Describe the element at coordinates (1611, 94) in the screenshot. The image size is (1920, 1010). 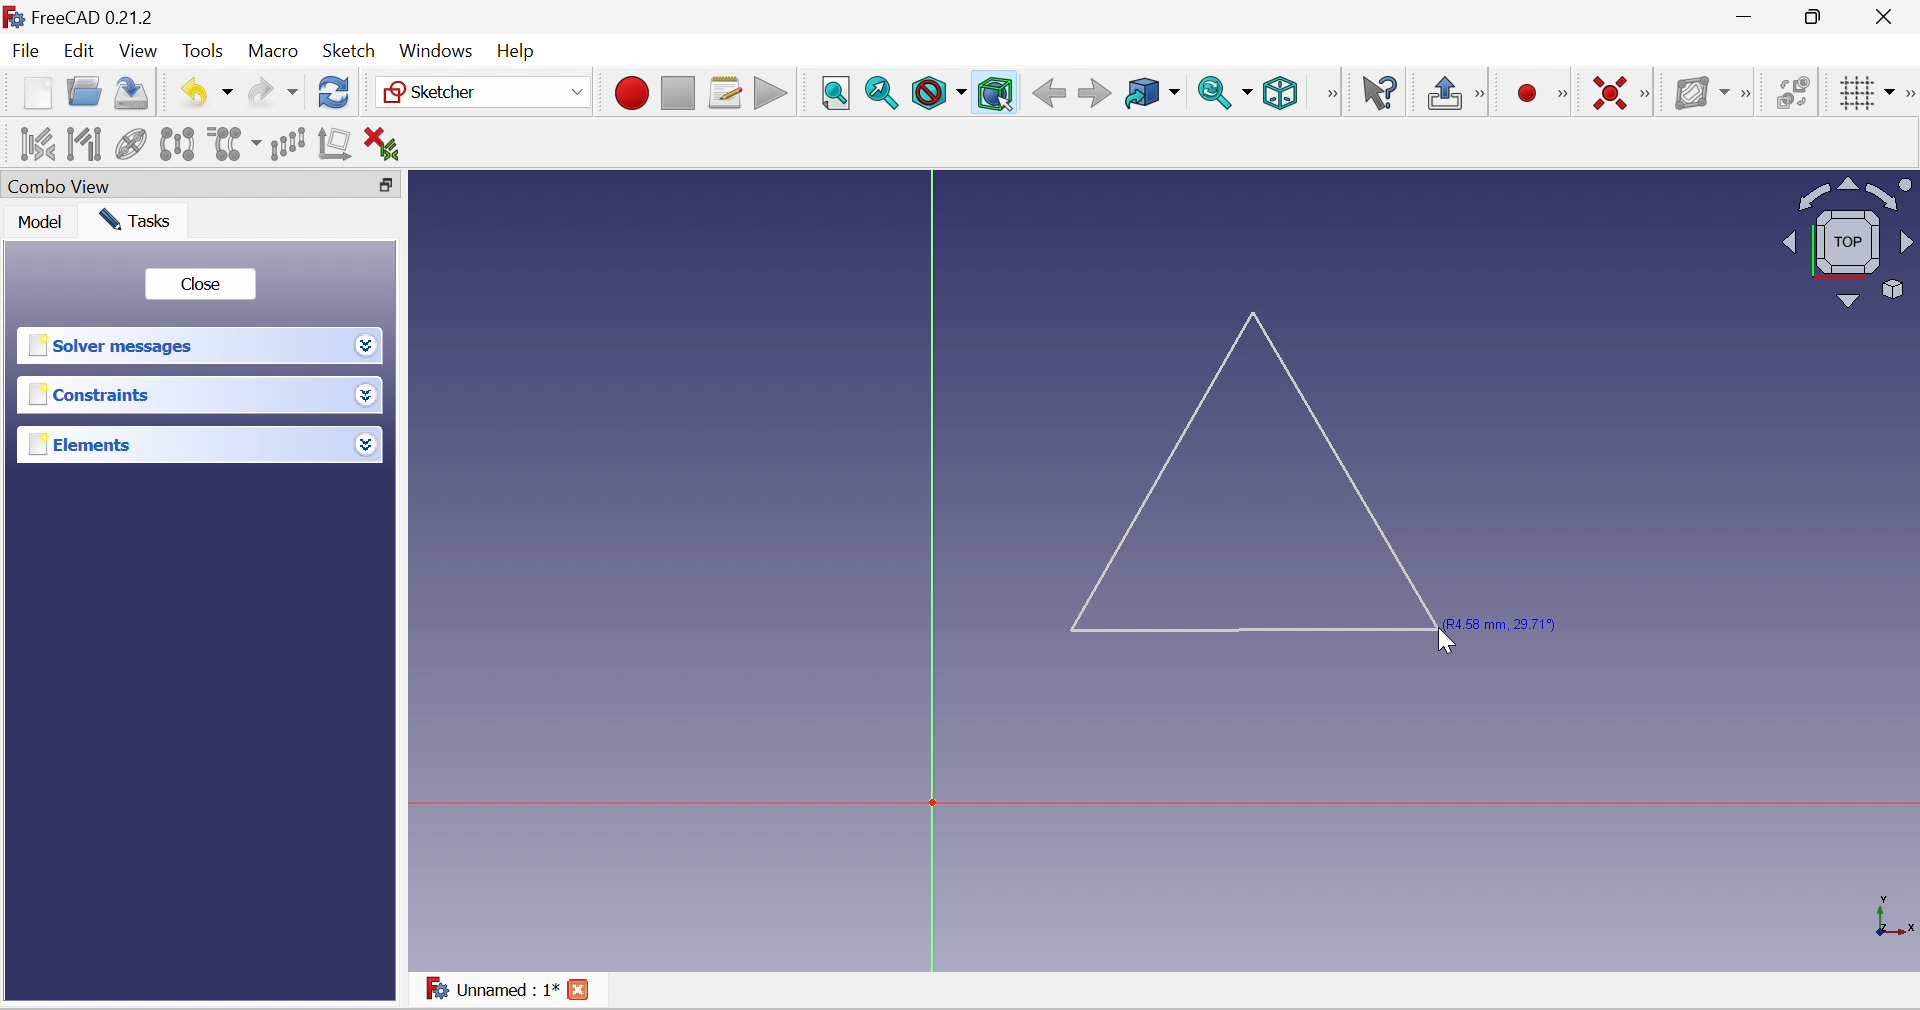
I see `Constrain coincident` at that location.